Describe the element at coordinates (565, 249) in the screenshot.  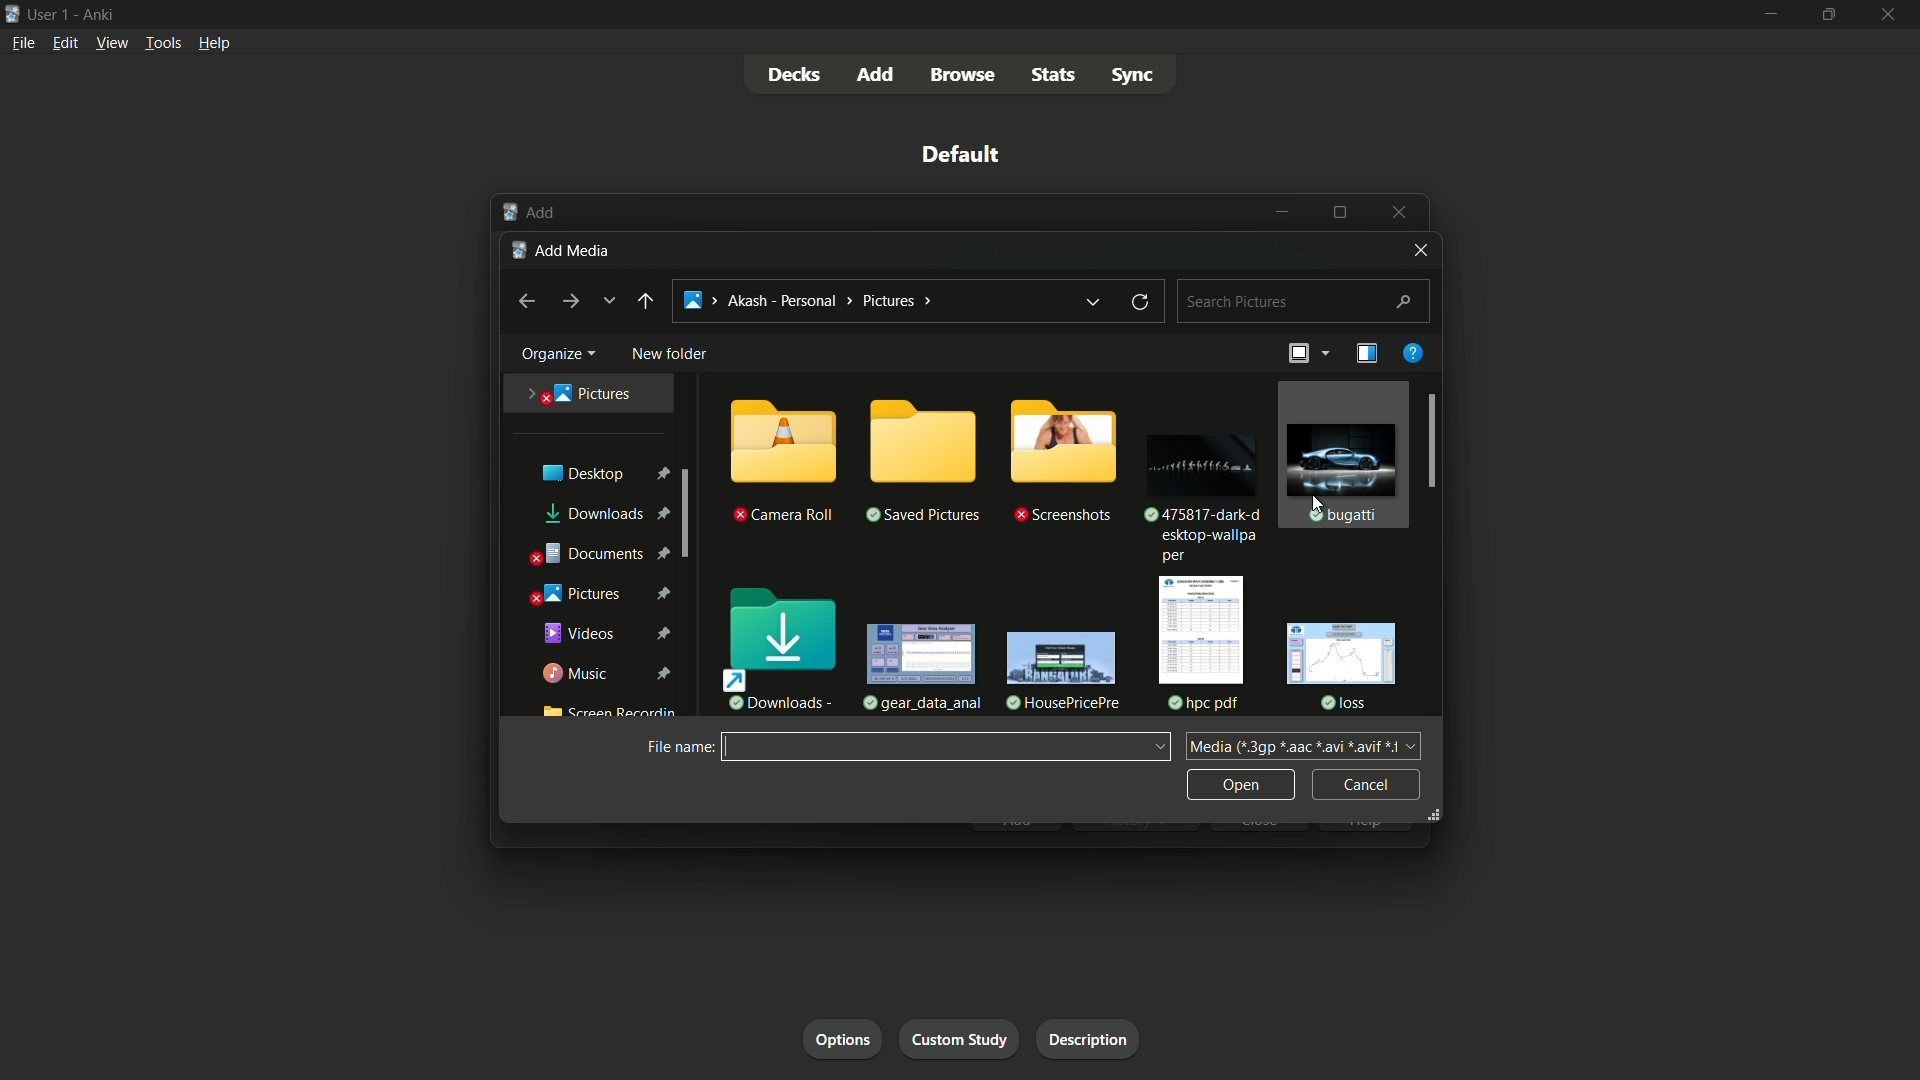
I see `add media` at that location.